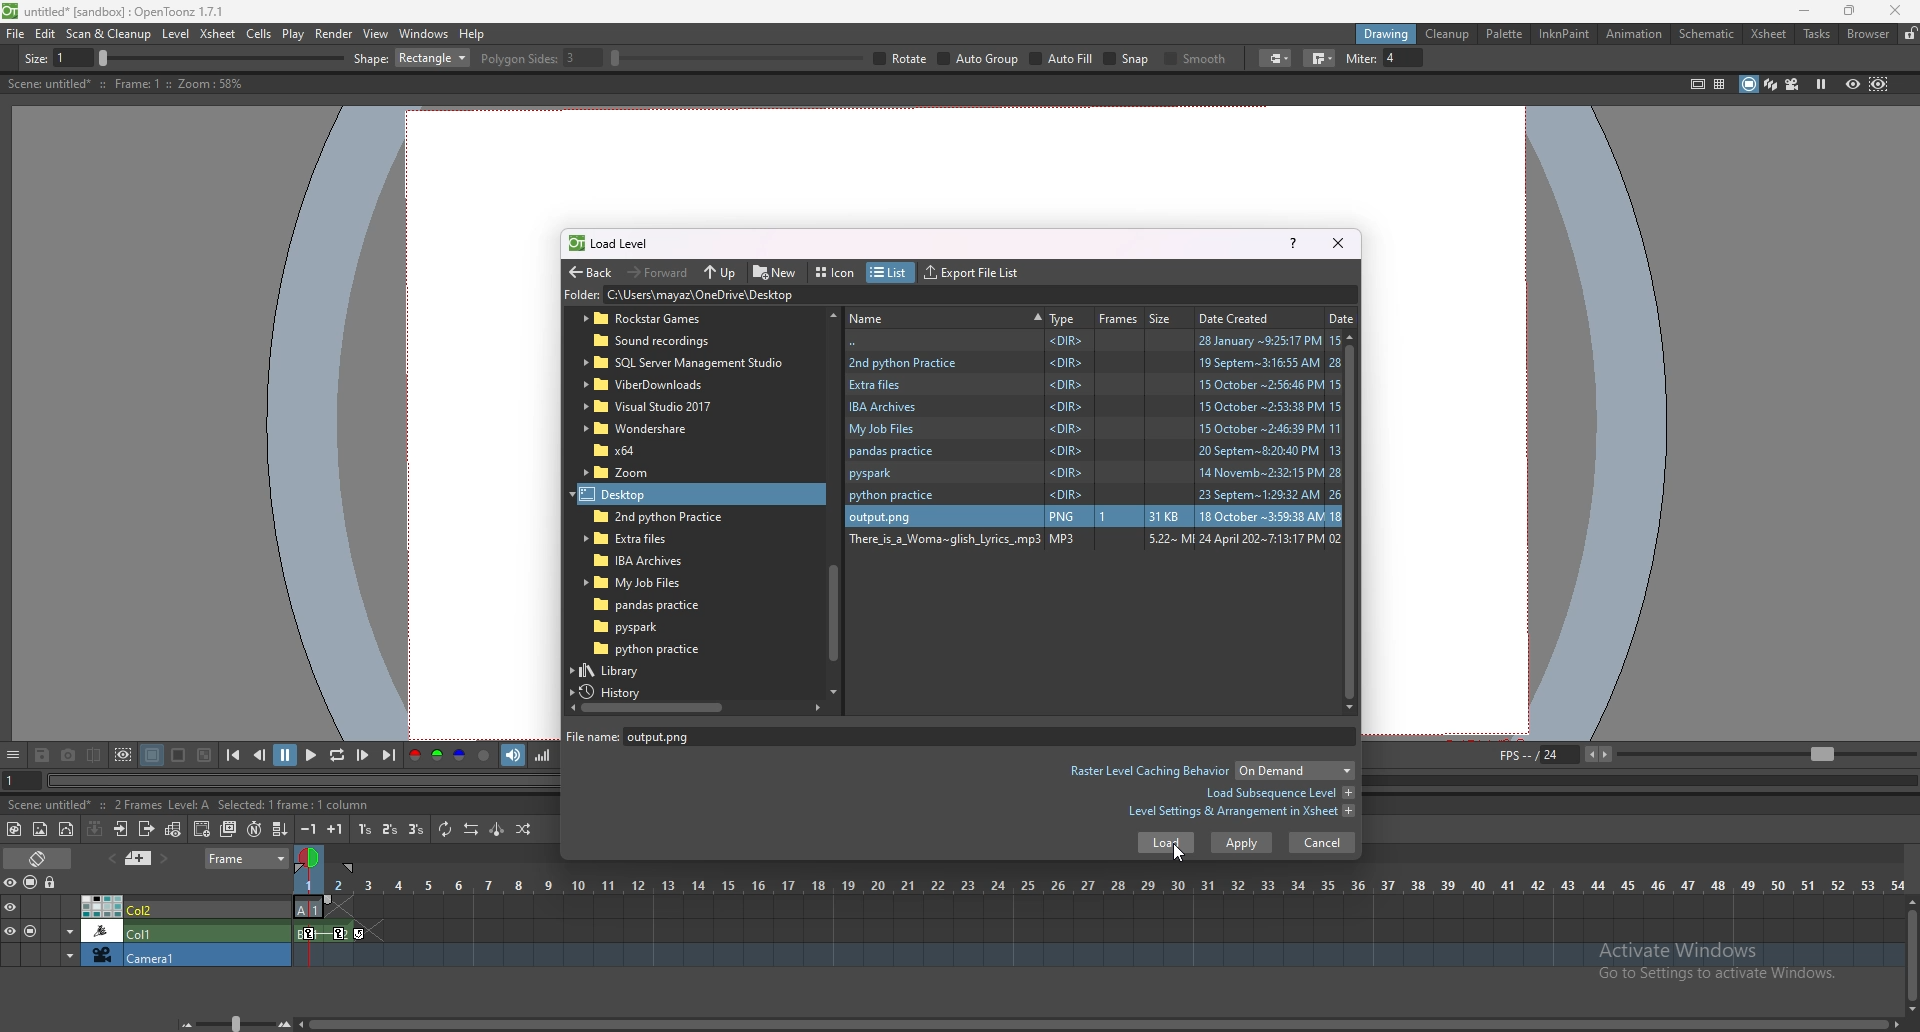  Describe the element at coordinates (833, 500) in the screenshot. I see `horizontal scroll bar` at that location.